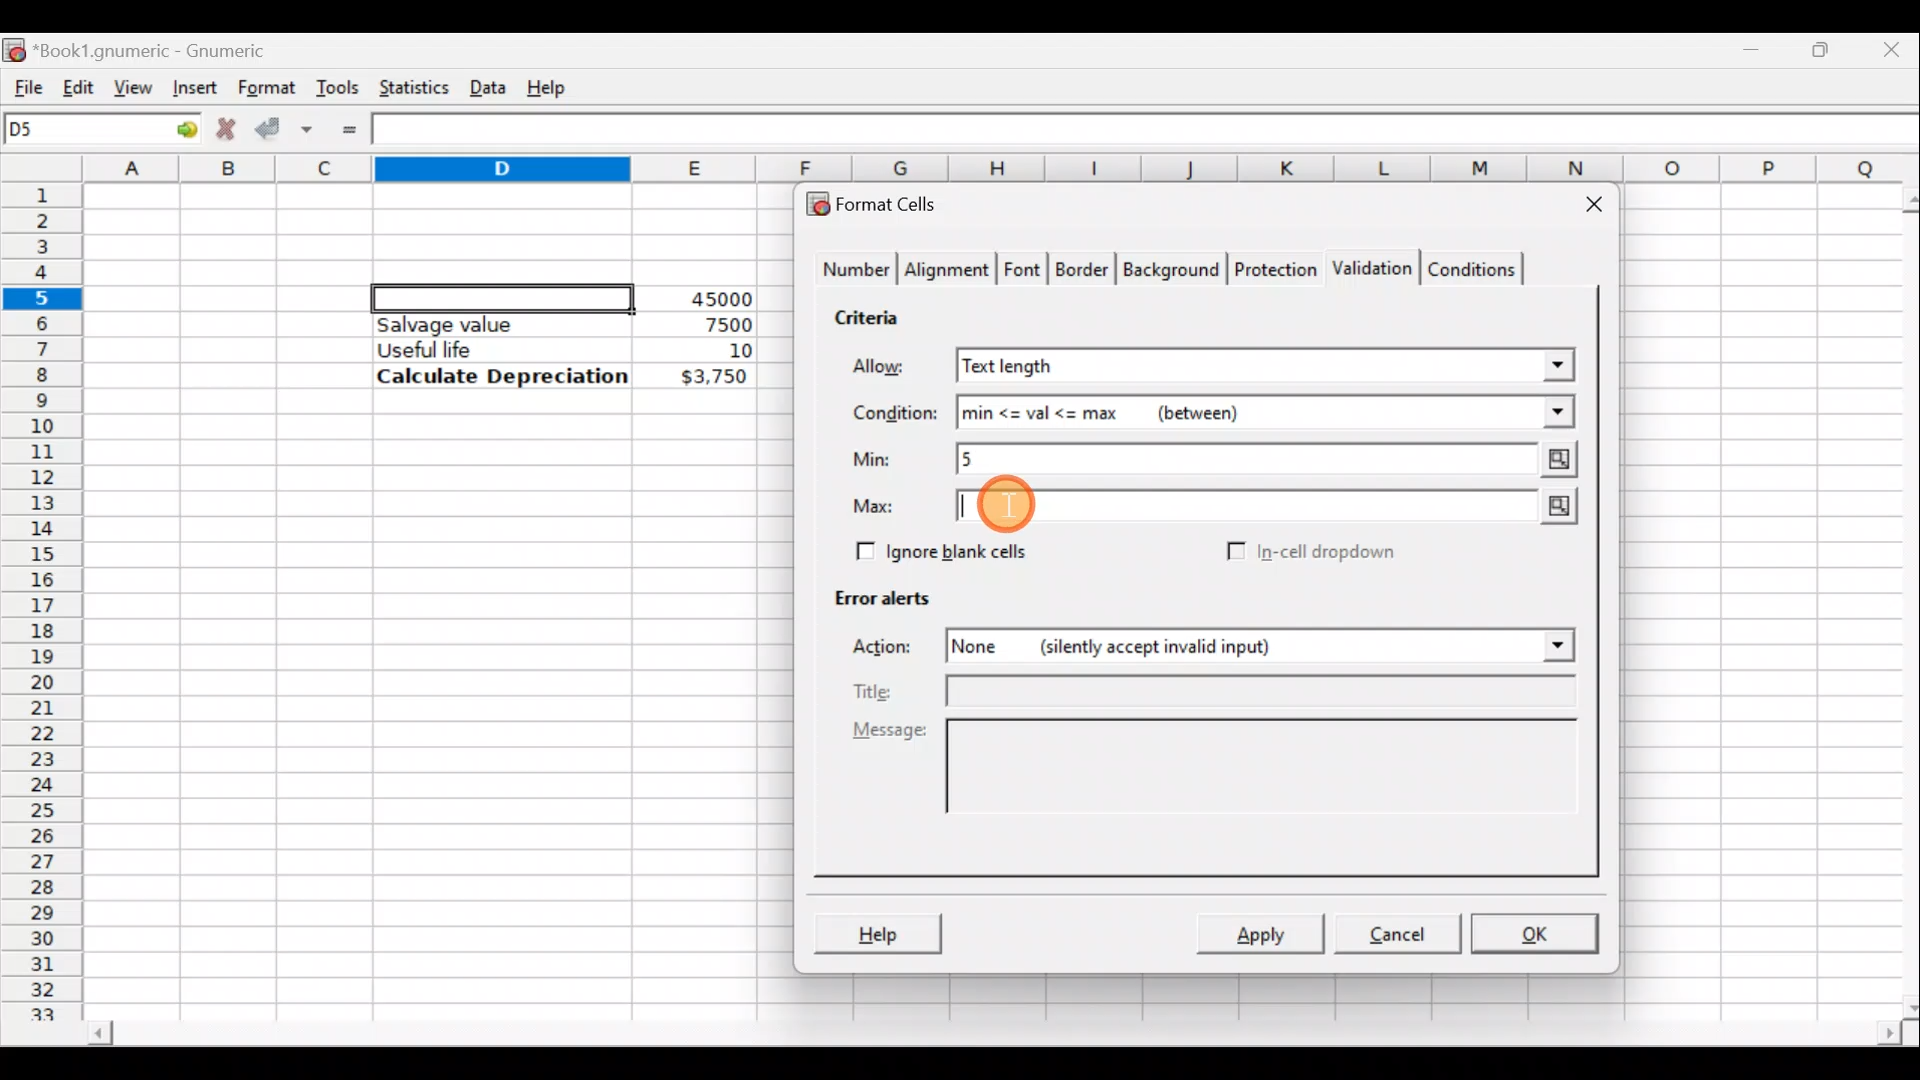 This screenshot has height=1080, width=1920. I want to click on Max, so click(881, 507).